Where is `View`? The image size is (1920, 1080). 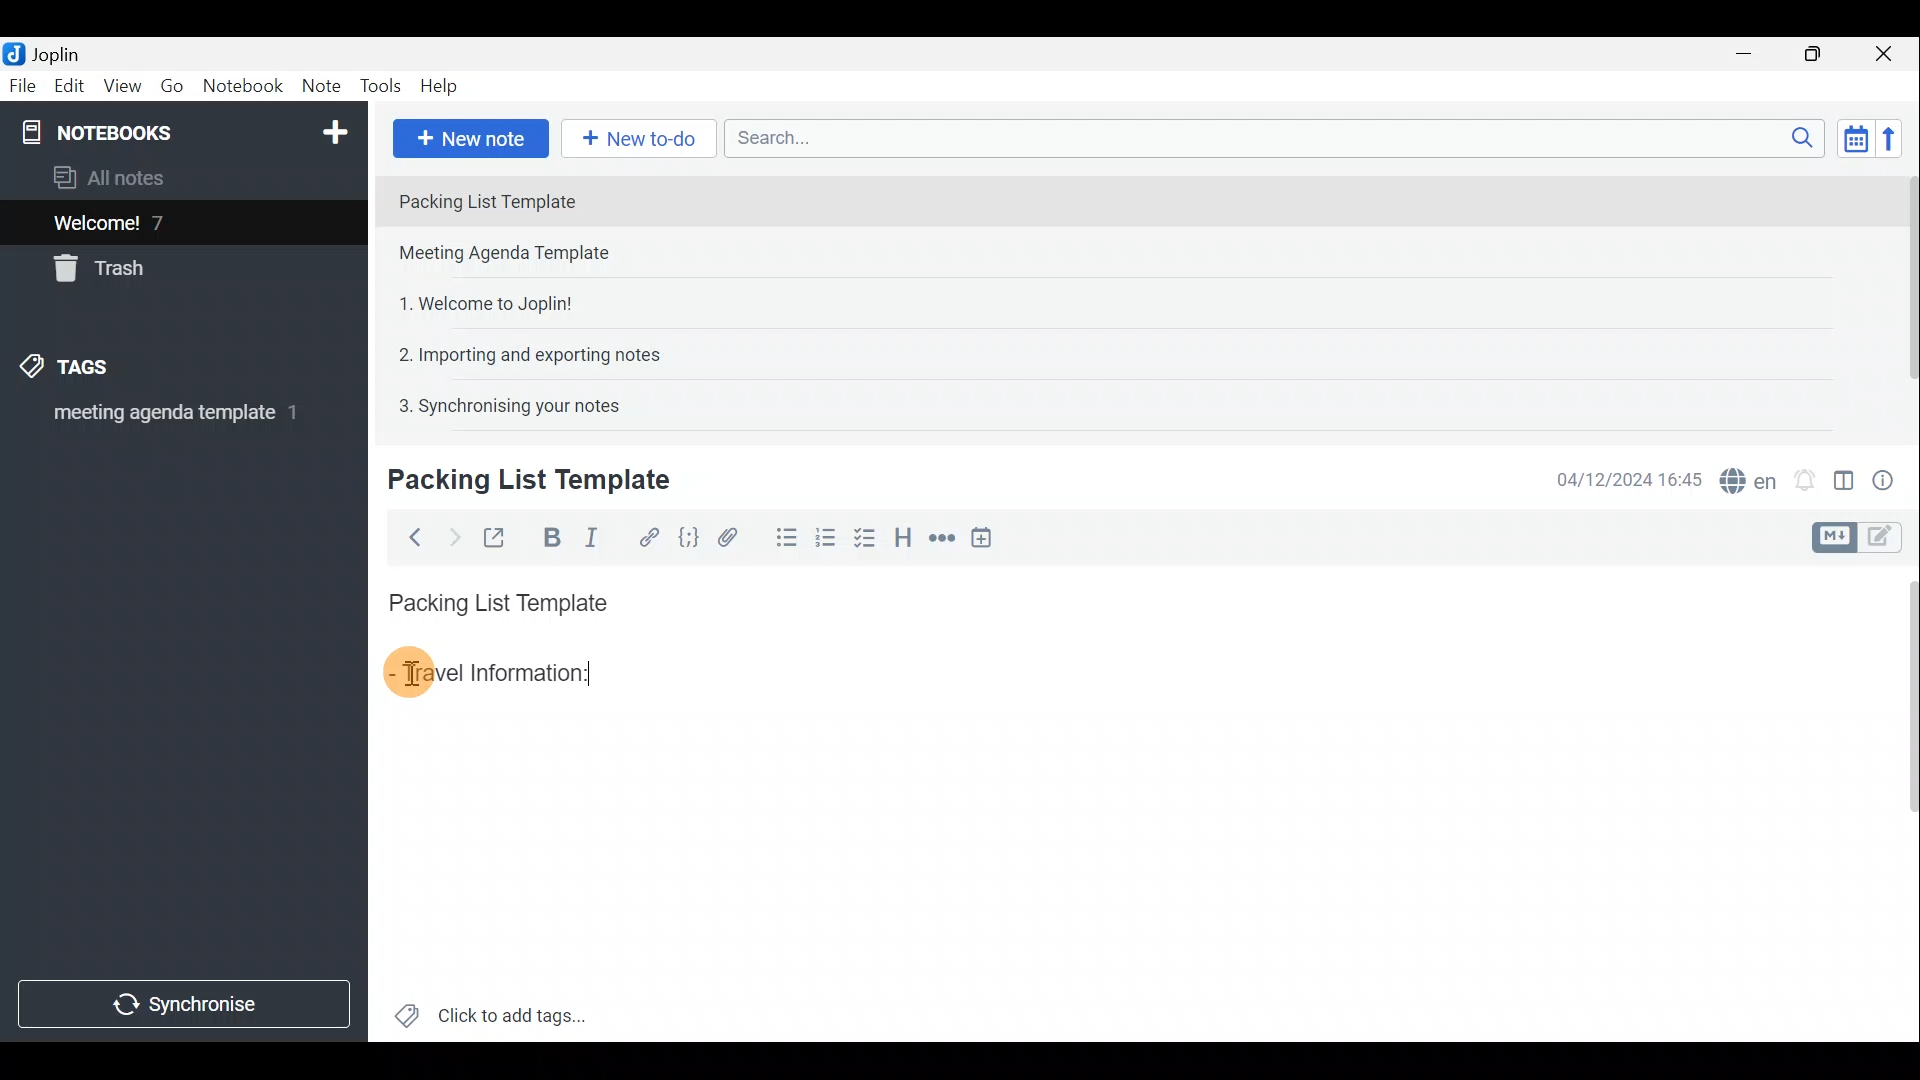
View is located at coordinates (124, 86).